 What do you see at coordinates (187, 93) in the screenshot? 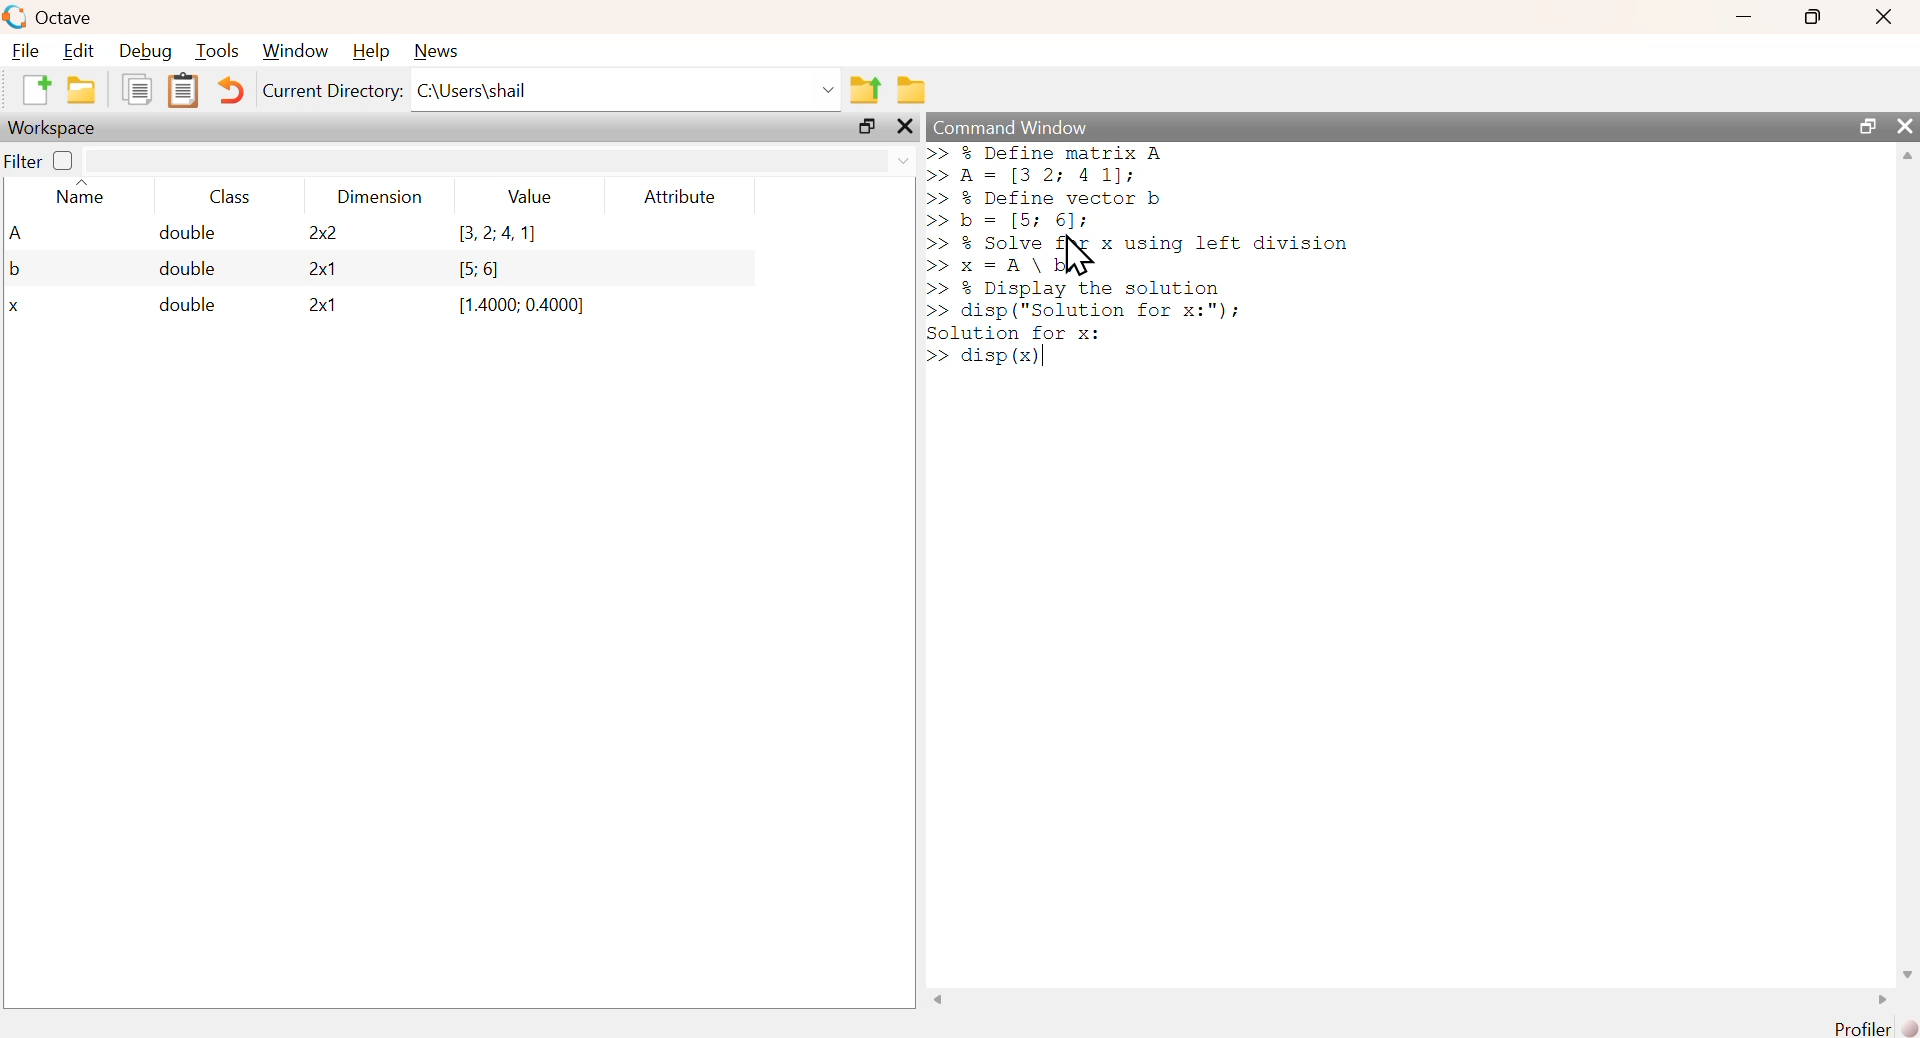
I see `paste` at bounding box center [187, 93].